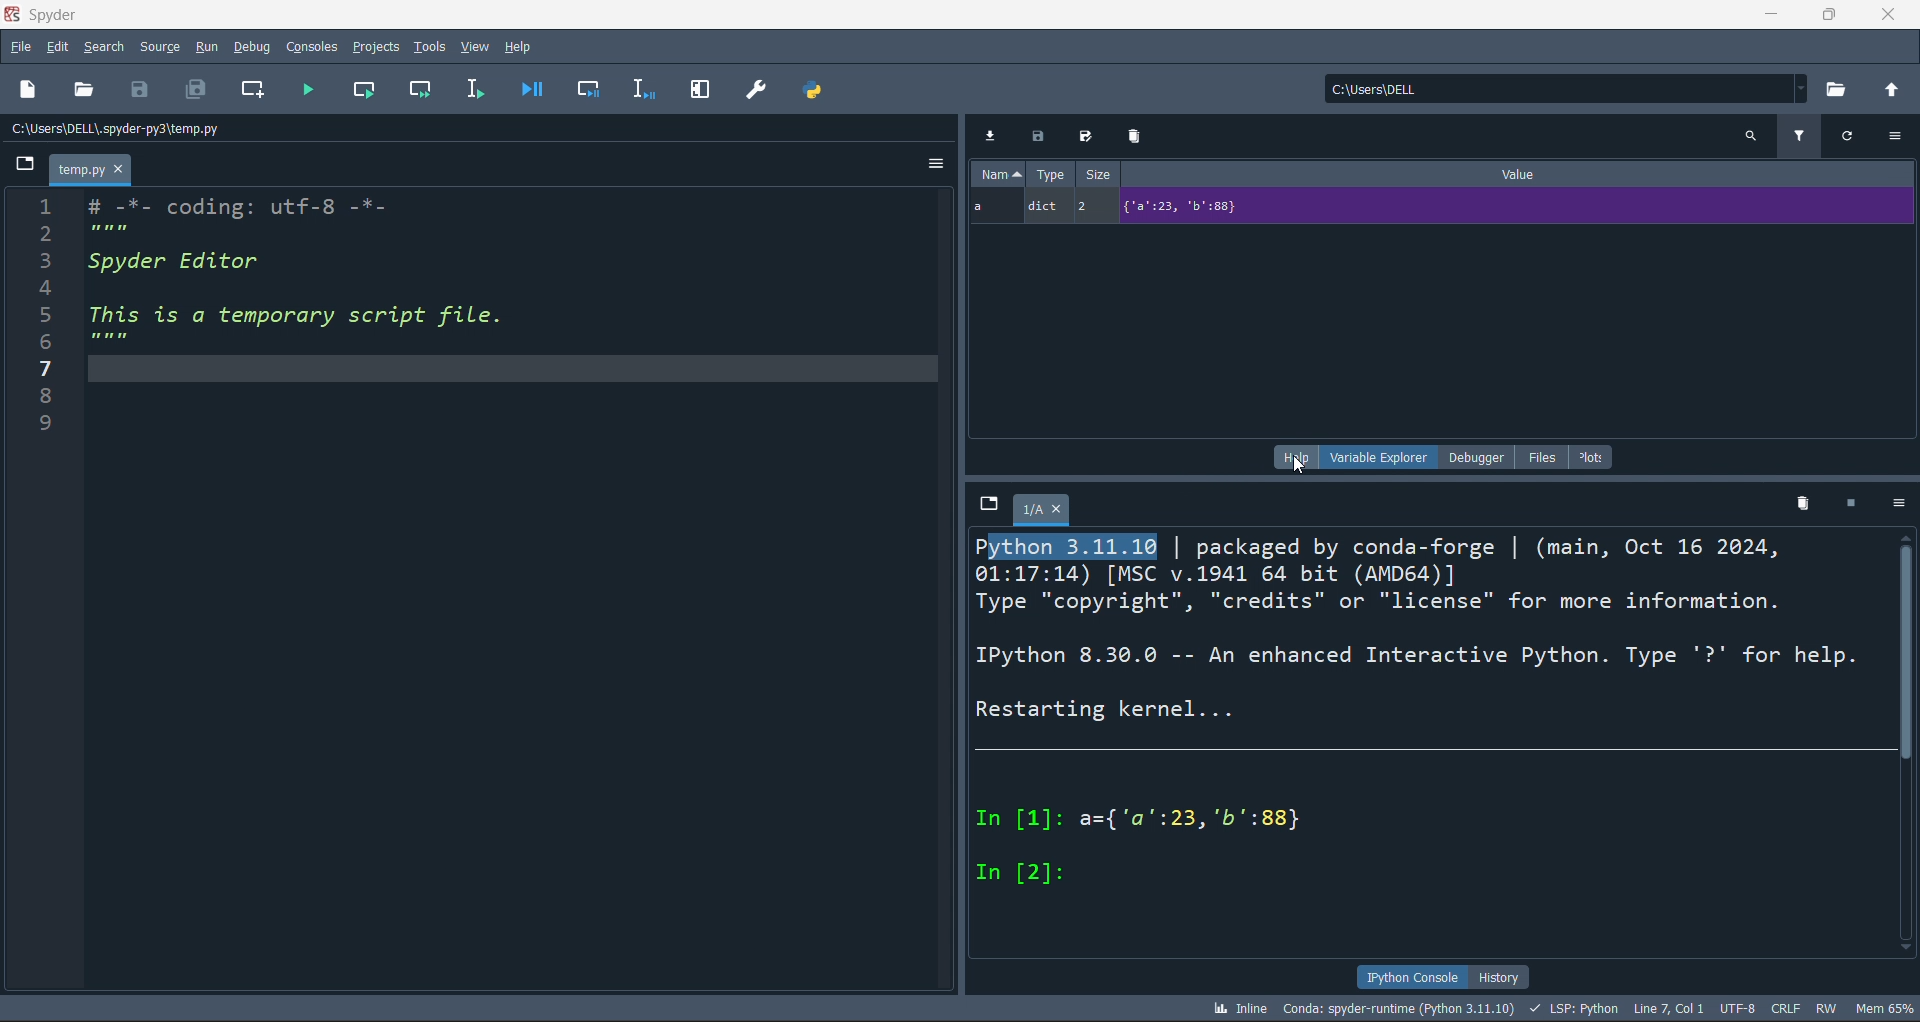 Image resolution: width=1920 pixels, height=1022 pixels. Describe the element at coordinates (1376, 457) in the screenshot. I see `variable explorer` at that location.